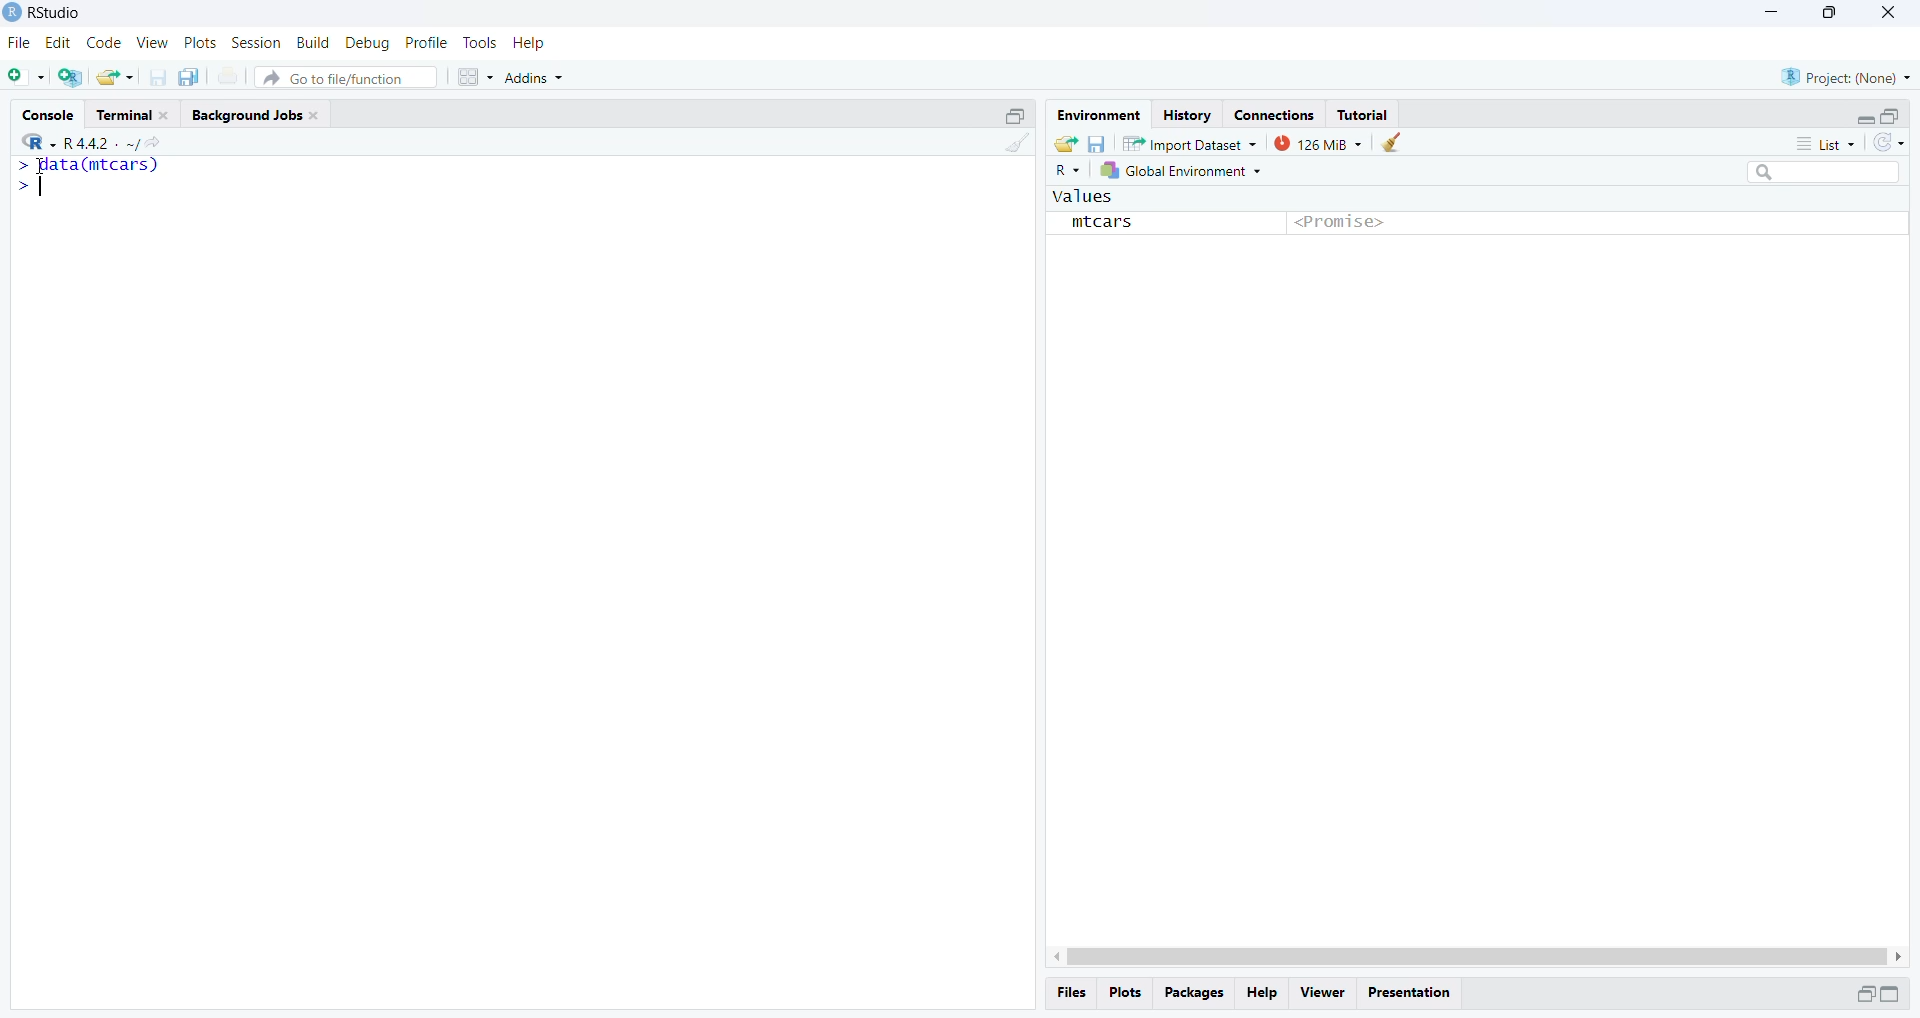 The image size is (1920, 1018). I want to click on Help, so click(528, 42).